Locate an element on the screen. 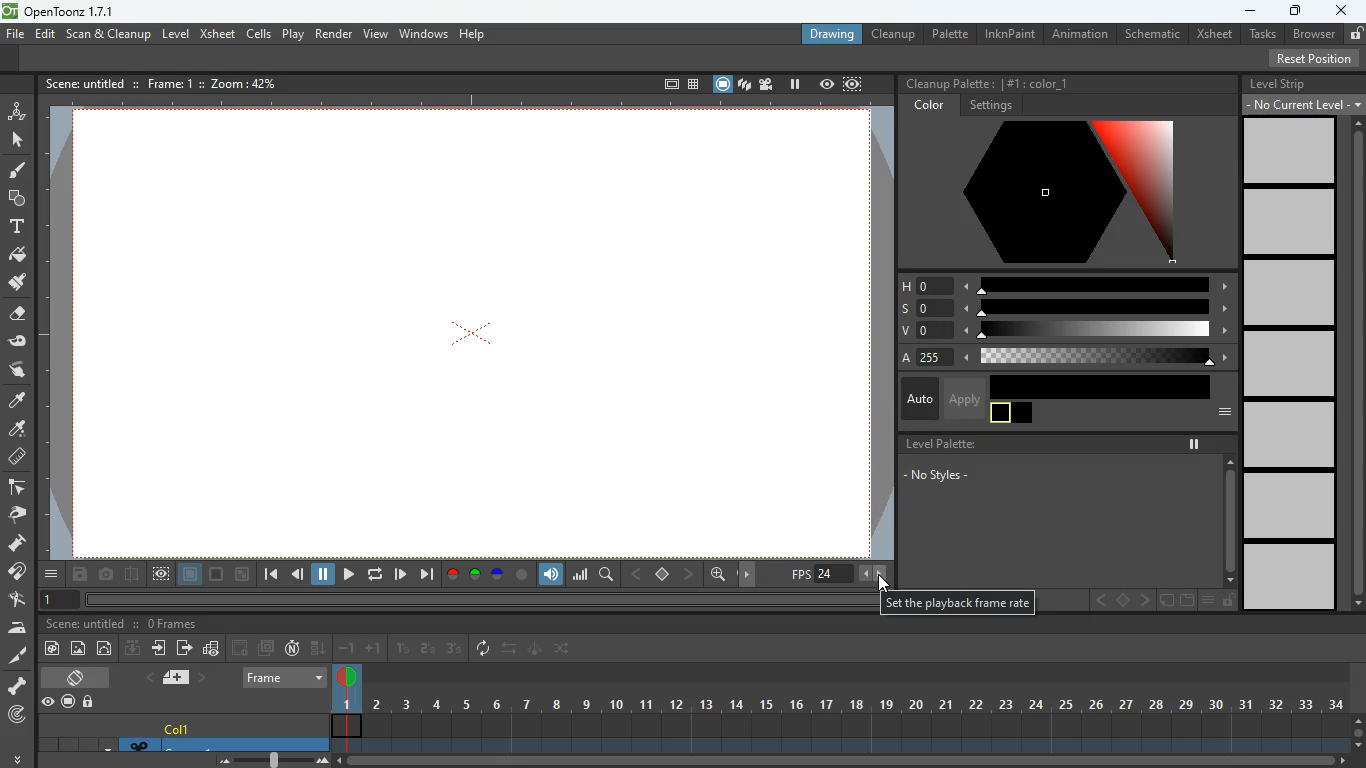 This screenshot has height=768, width=1366. render is located at coordinates (332, 34).